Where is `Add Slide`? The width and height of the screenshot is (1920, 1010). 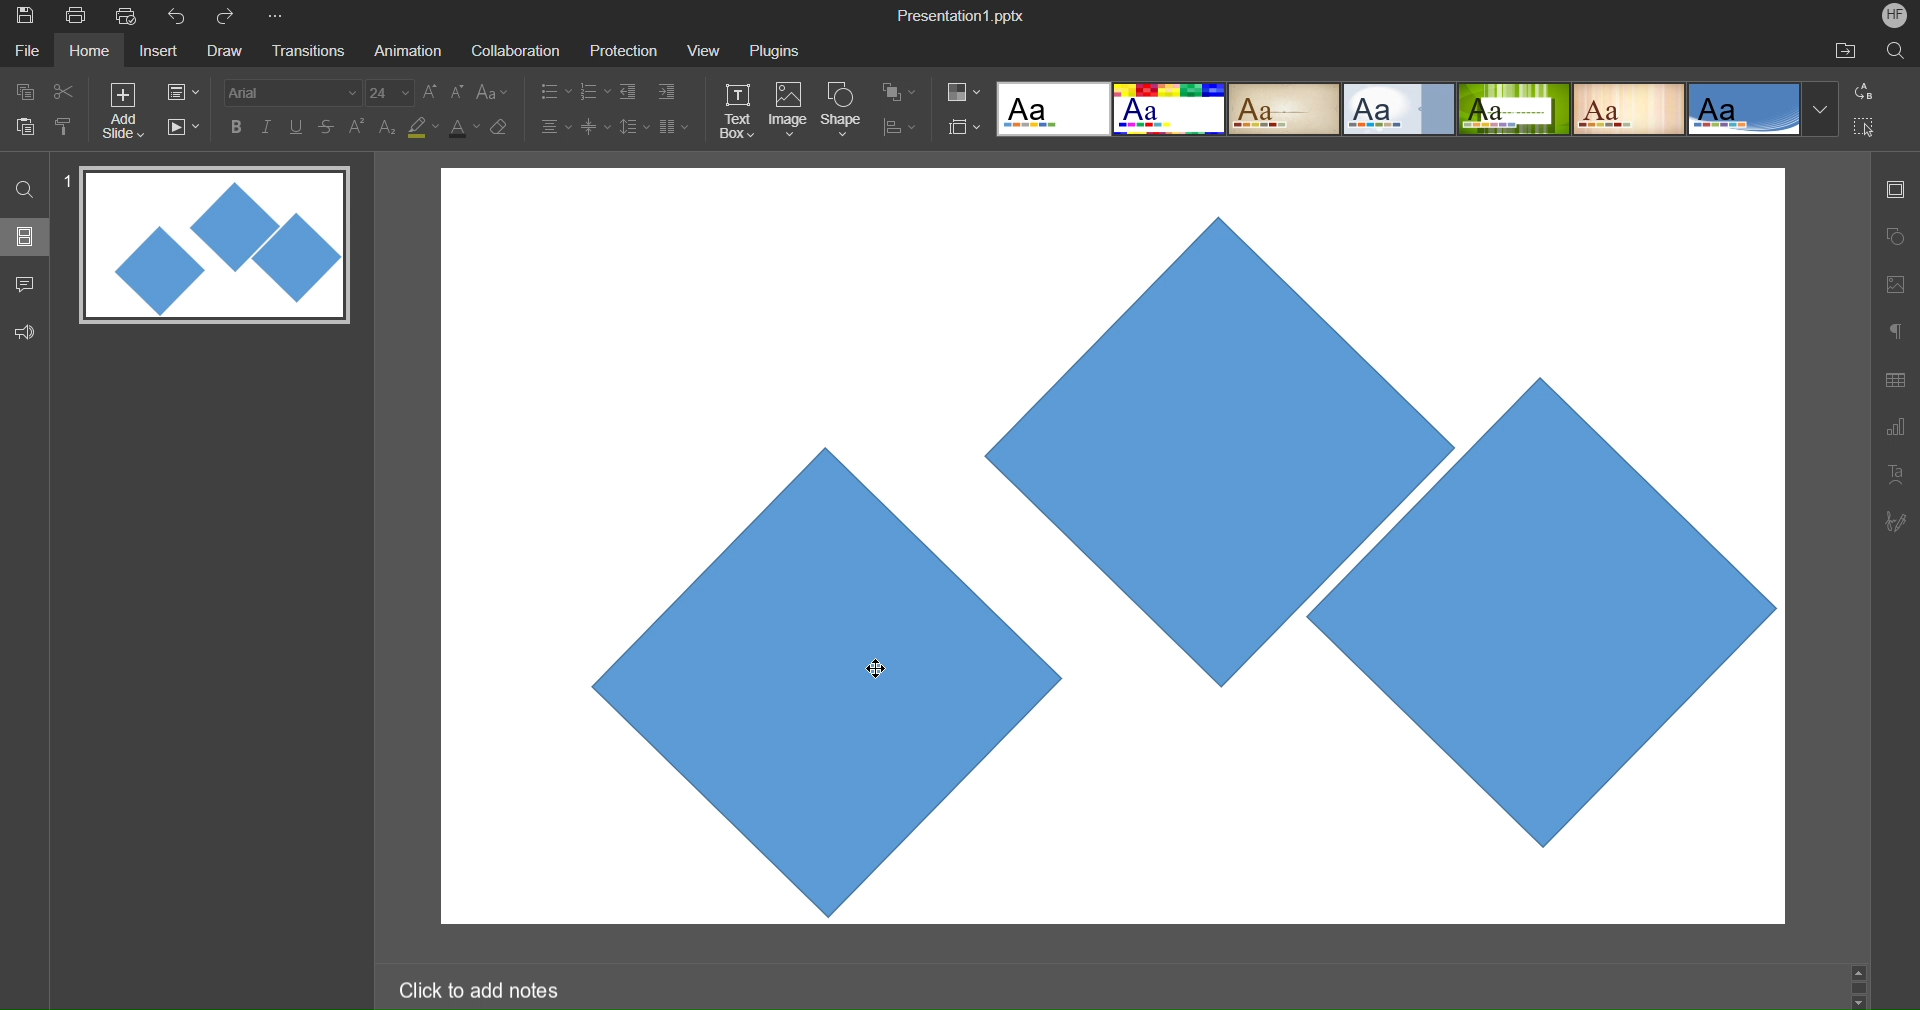 Add Slide is located at coordinates (123, 111).